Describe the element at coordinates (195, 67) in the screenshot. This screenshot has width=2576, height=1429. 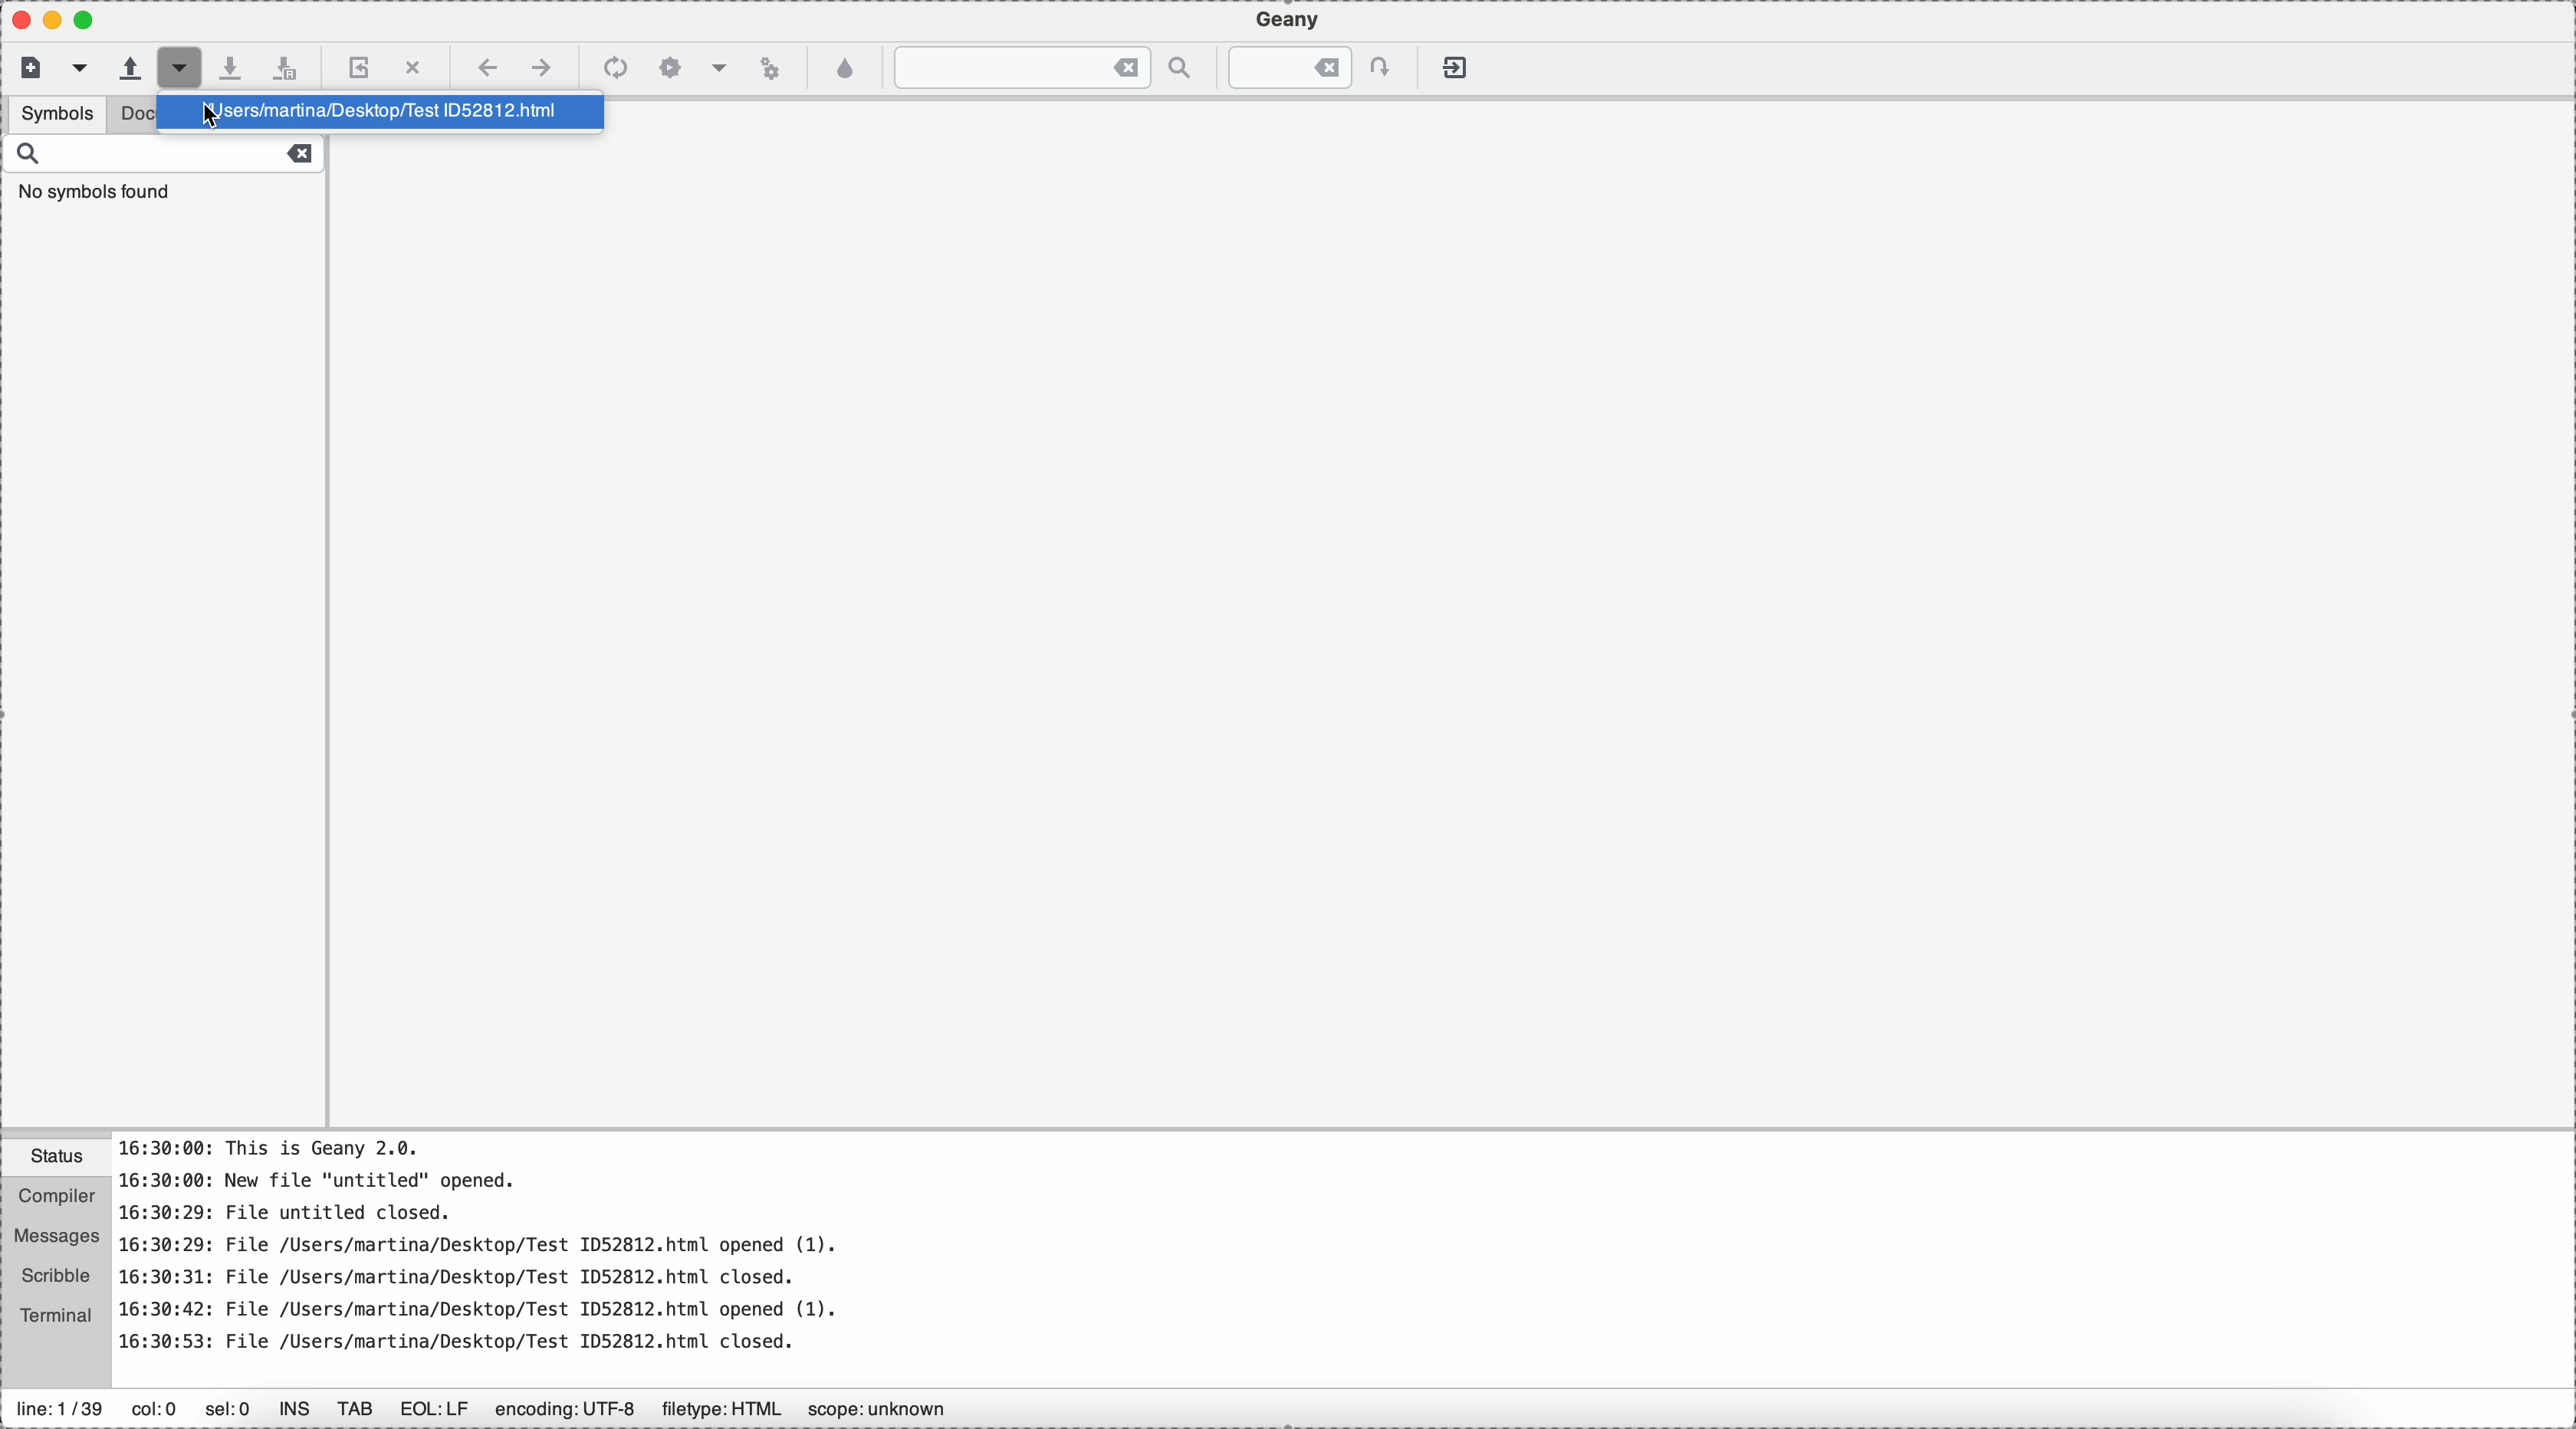
I see `open a recent file` at that location.